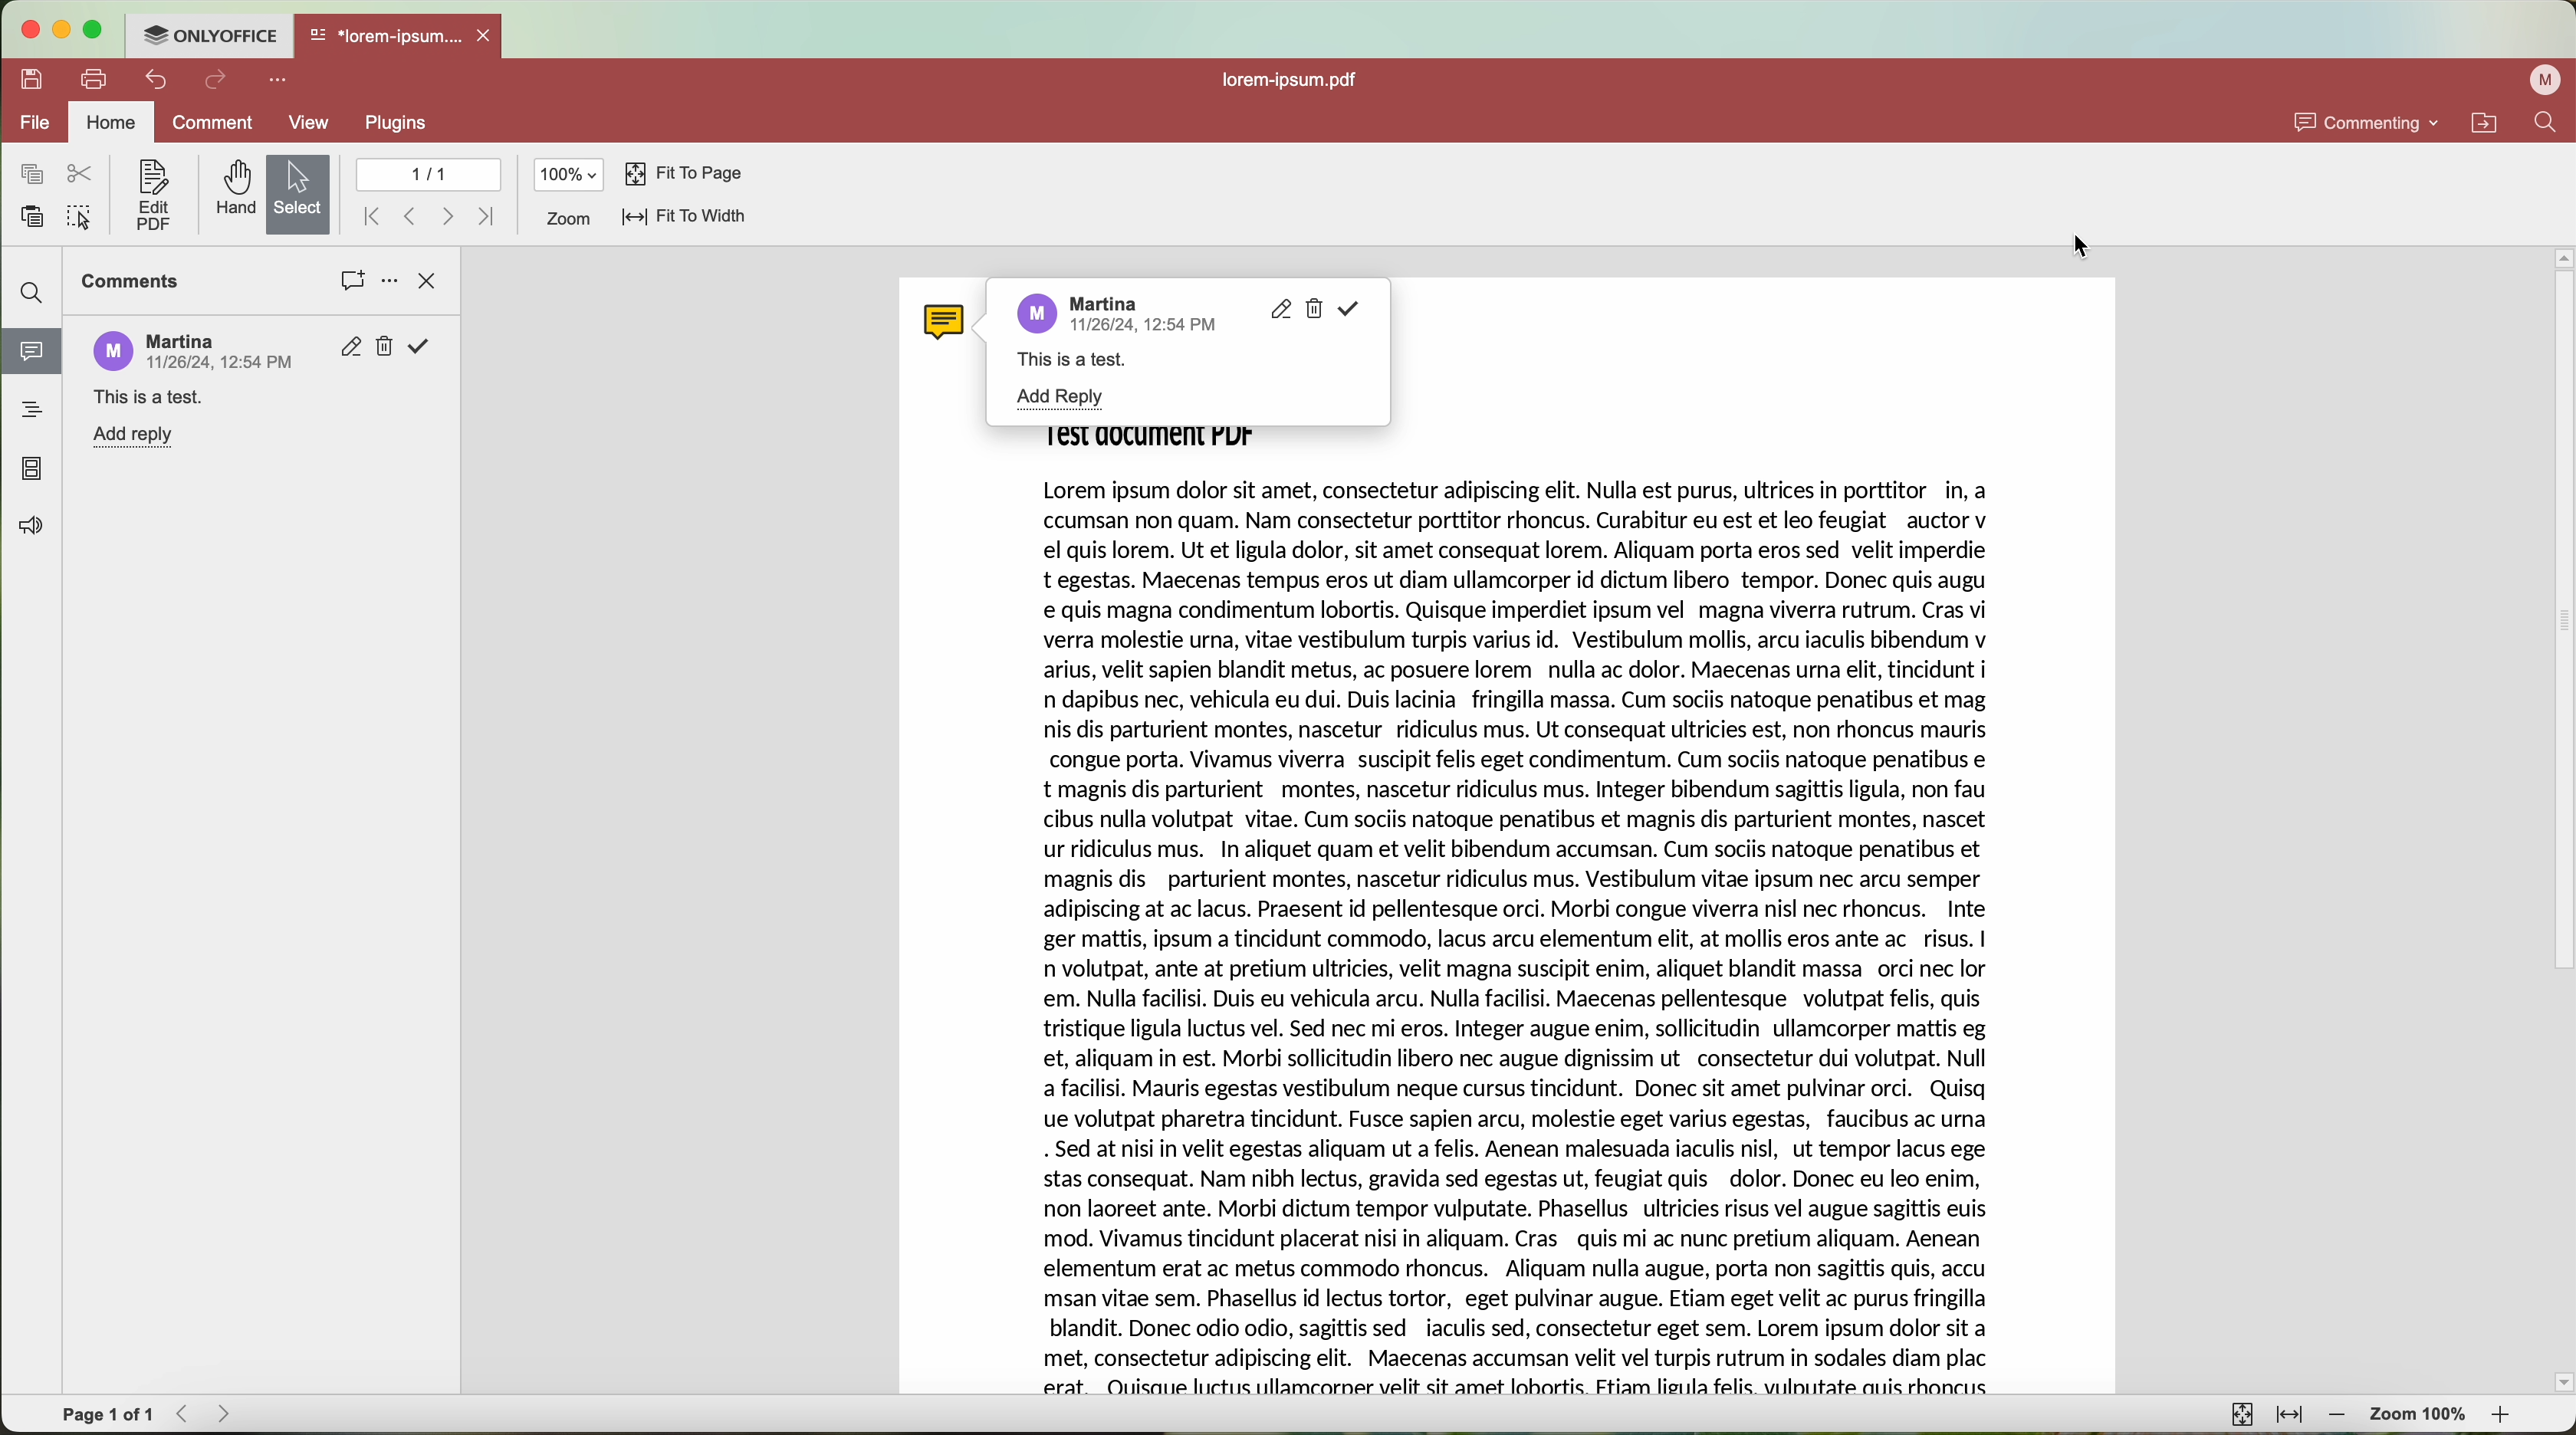  I want to click on close program, so click(27, 31).